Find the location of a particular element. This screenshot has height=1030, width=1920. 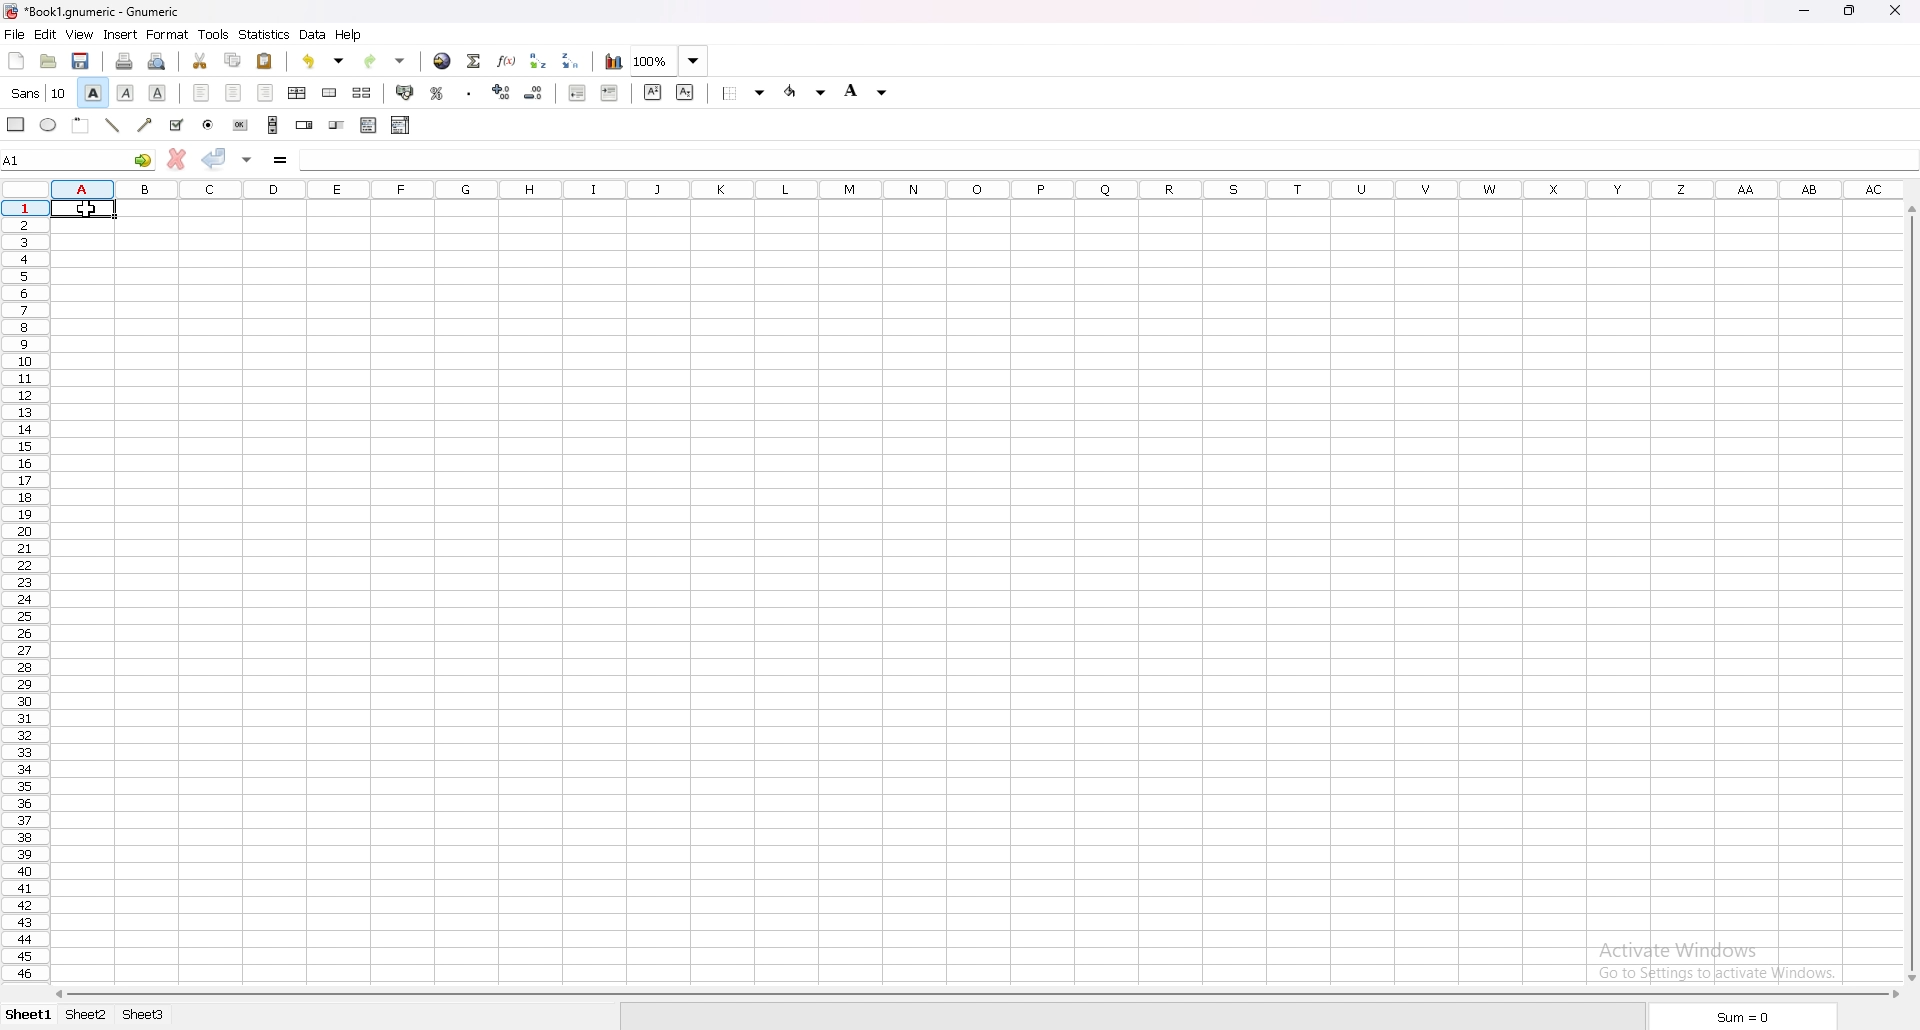

redo is located at coordinates (382, 61).